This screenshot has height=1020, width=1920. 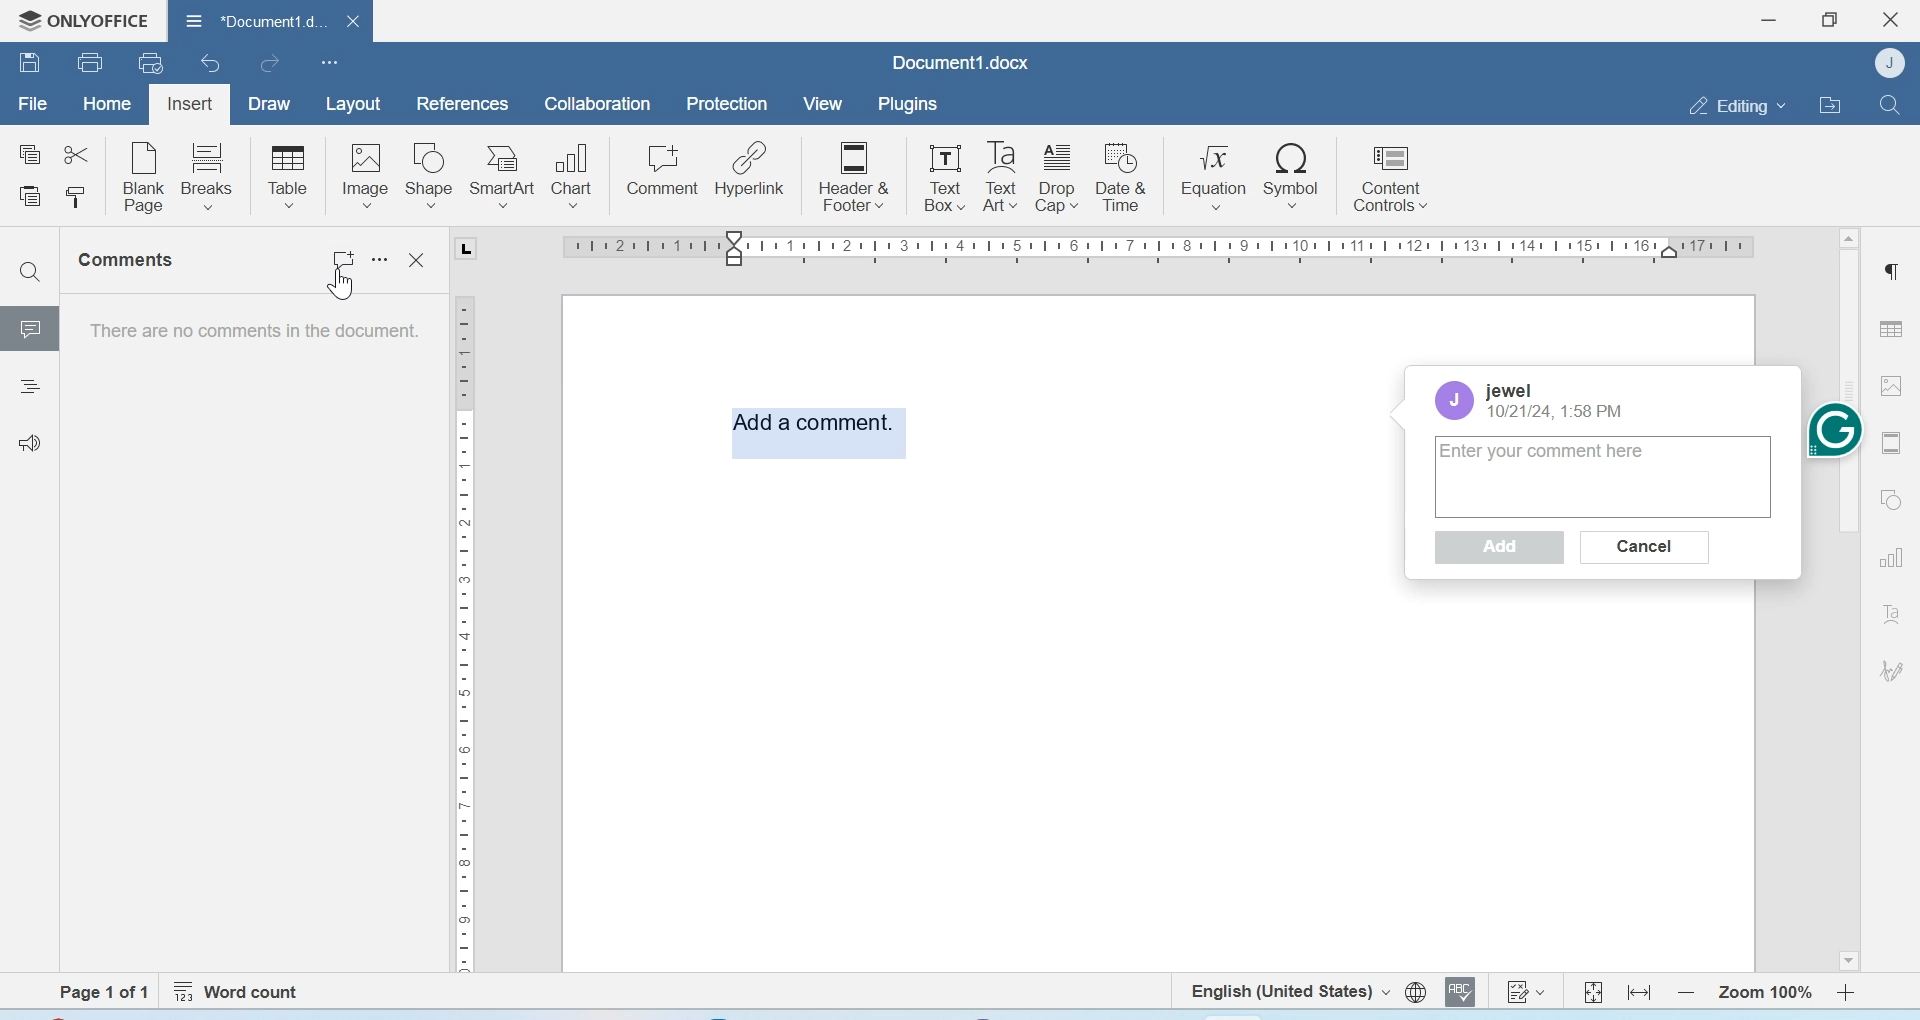 I want to click on Chart, so click(x=574, y=173).